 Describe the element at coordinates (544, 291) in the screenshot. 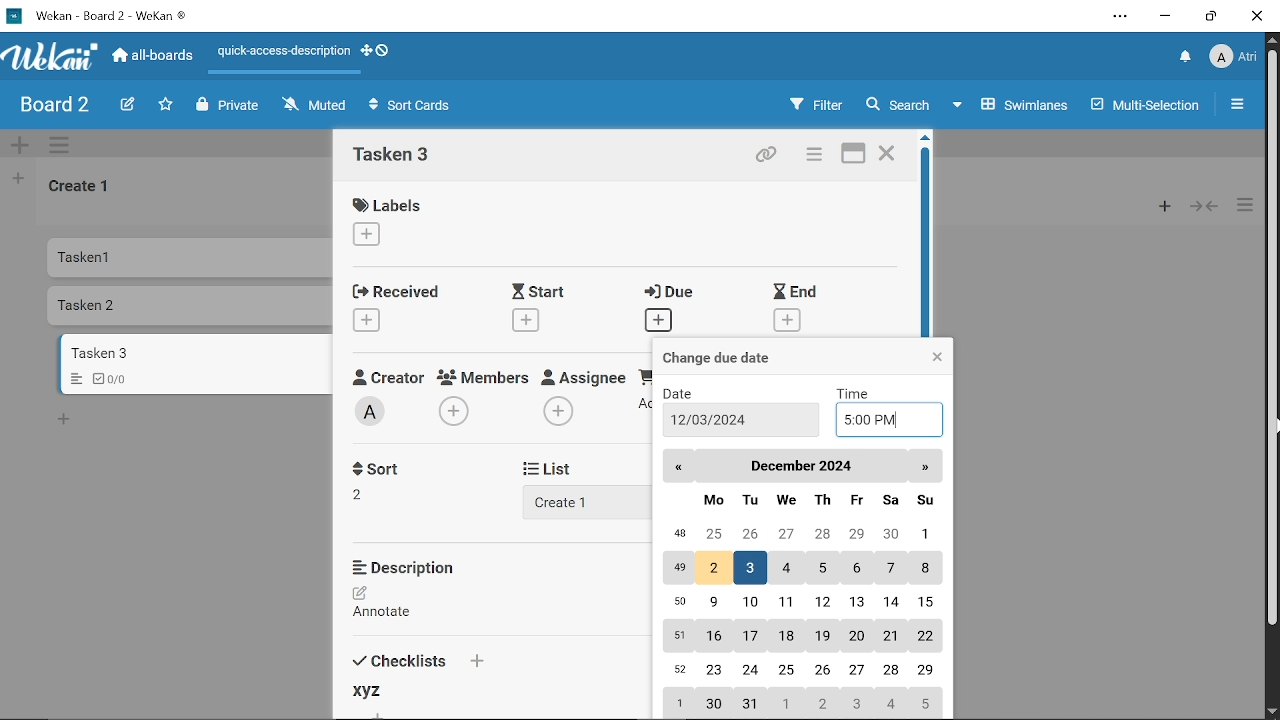

I see `Start` at that location.